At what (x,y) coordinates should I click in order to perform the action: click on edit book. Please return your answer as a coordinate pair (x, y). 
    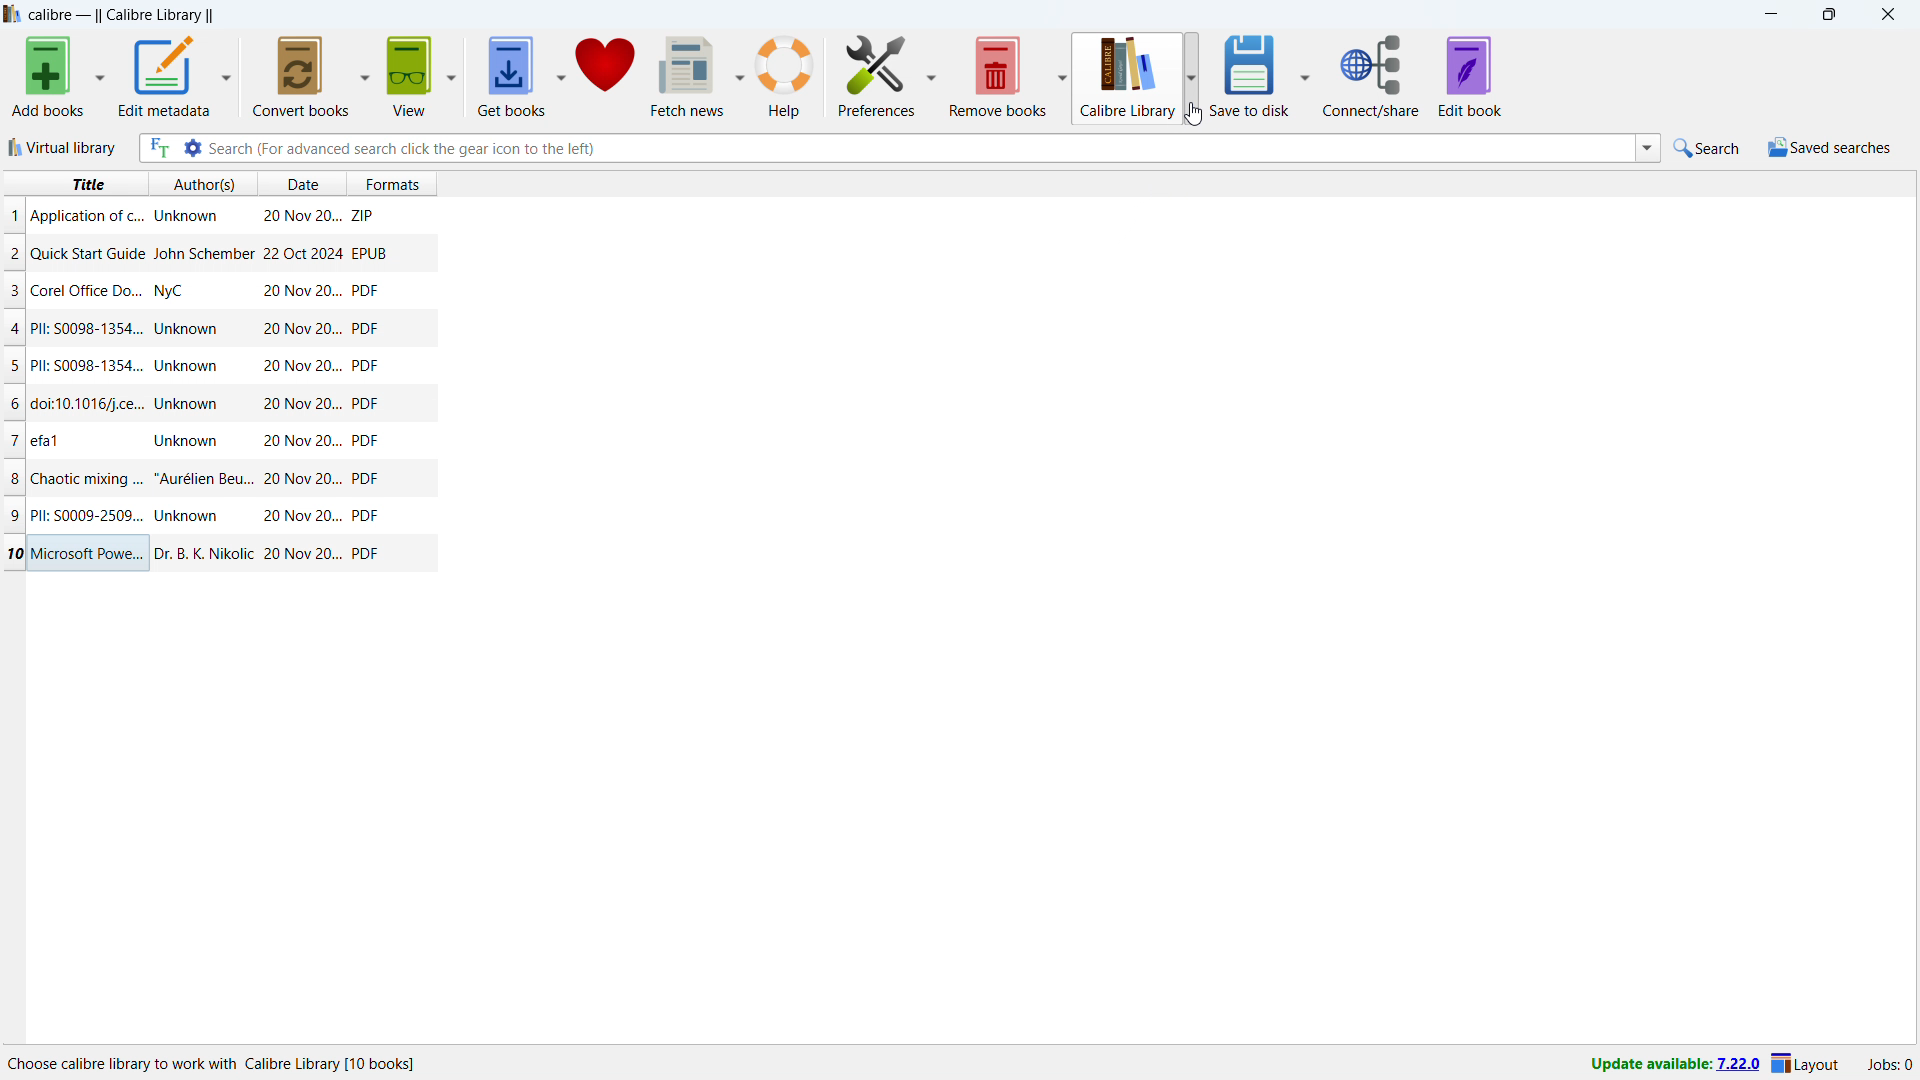
    Looking at the image, I should click on (1471, 76).